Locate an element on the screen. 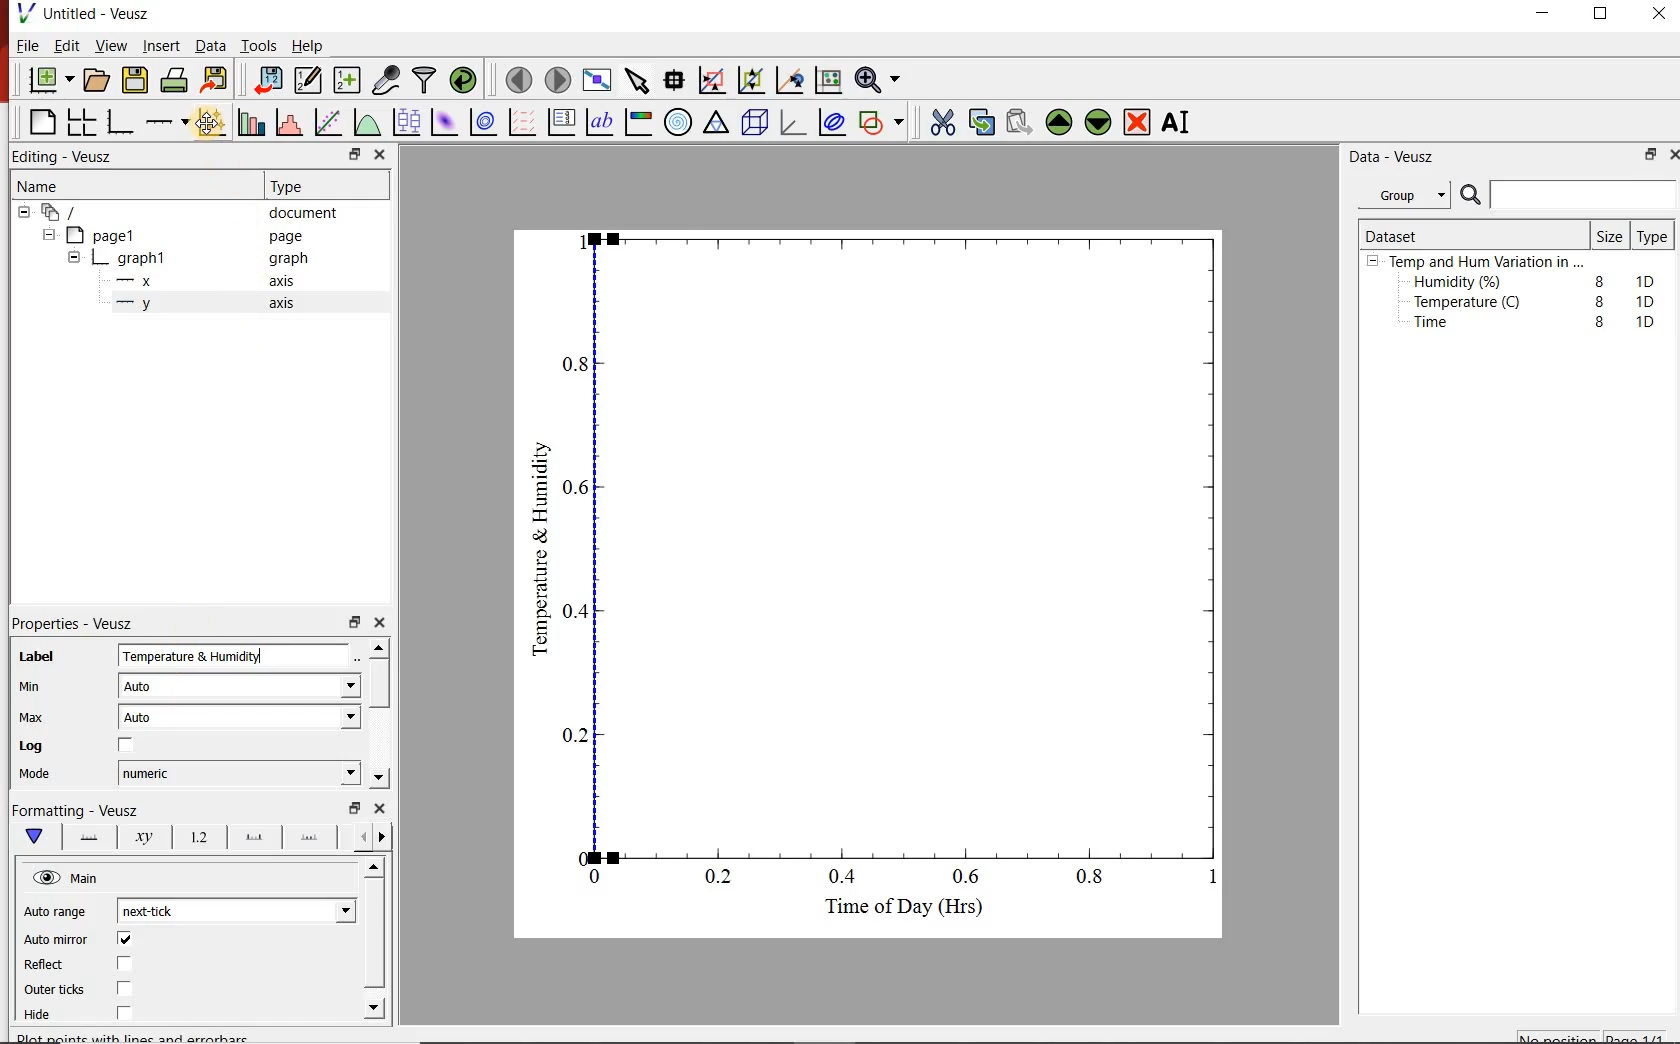 Image resolution: width=1680 pixels, height=1044 pixels. Formatting - Veusz is located at coordinates (80, 812).